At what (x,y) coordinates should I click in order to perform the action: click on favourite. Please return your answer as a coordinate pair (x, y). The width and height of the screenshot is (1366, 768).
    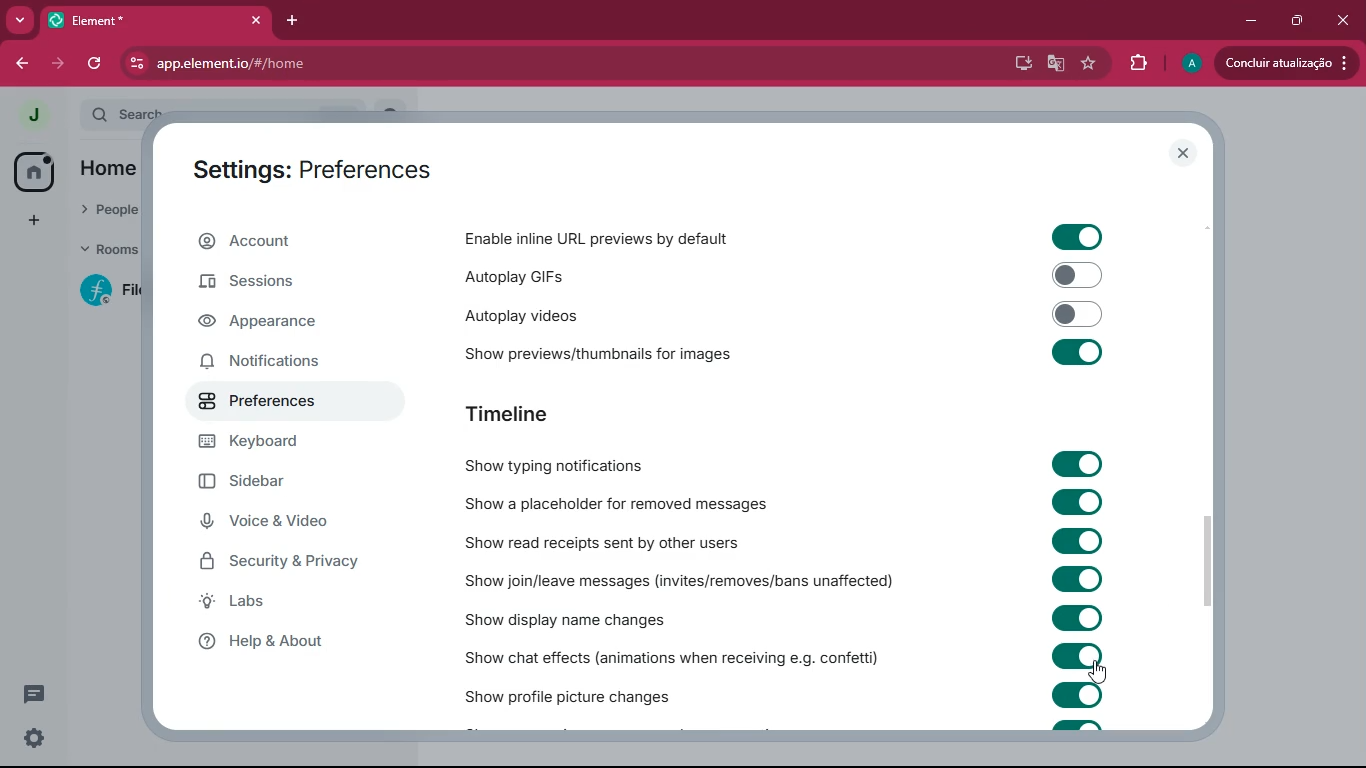
    Looking at the image, I should click on (1086, 64).